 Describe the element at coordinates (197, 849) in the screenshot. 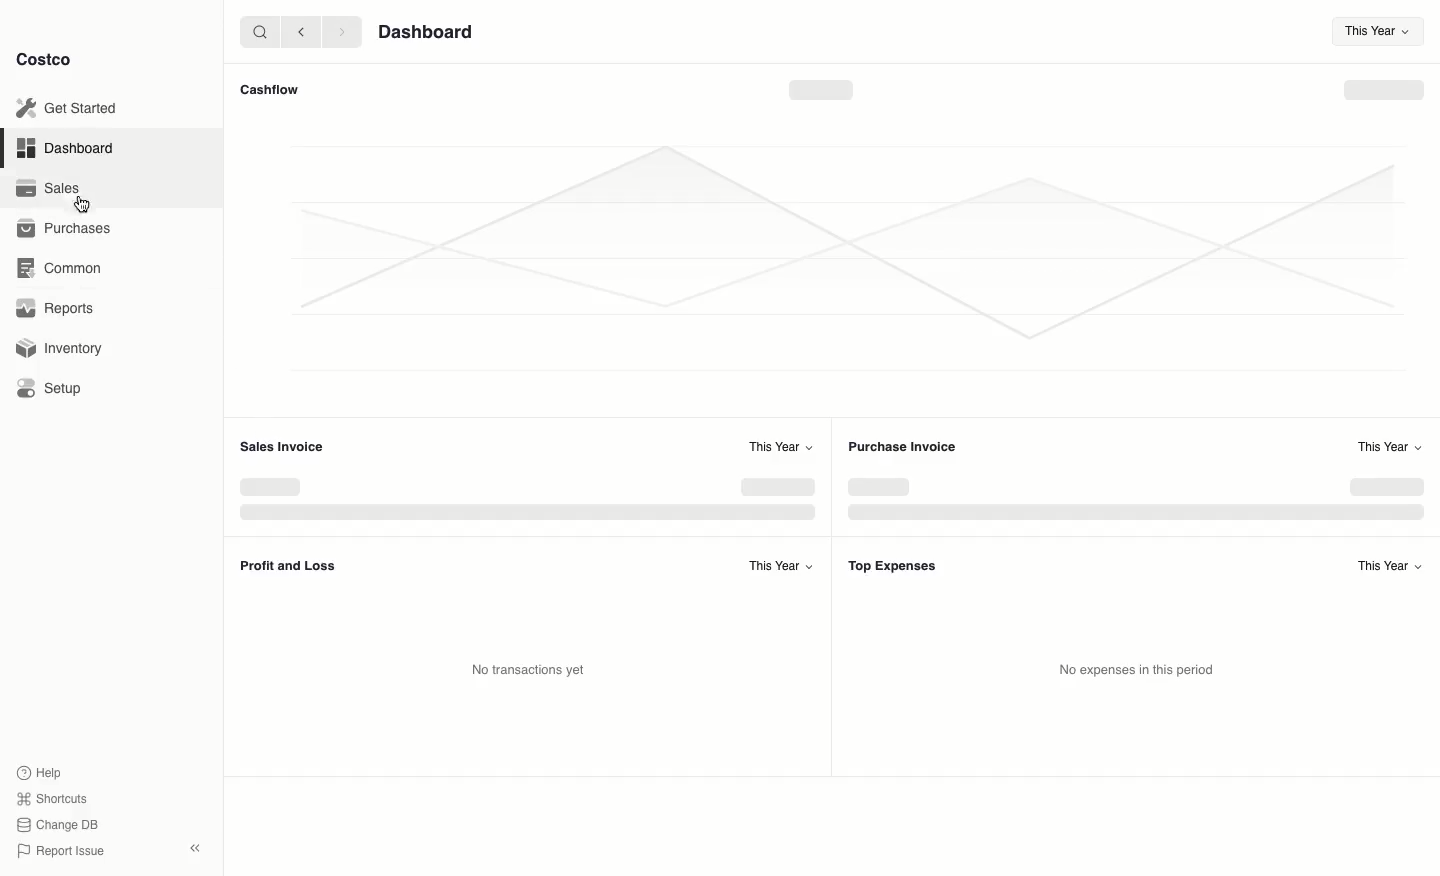

I see `Collapse` at that location.